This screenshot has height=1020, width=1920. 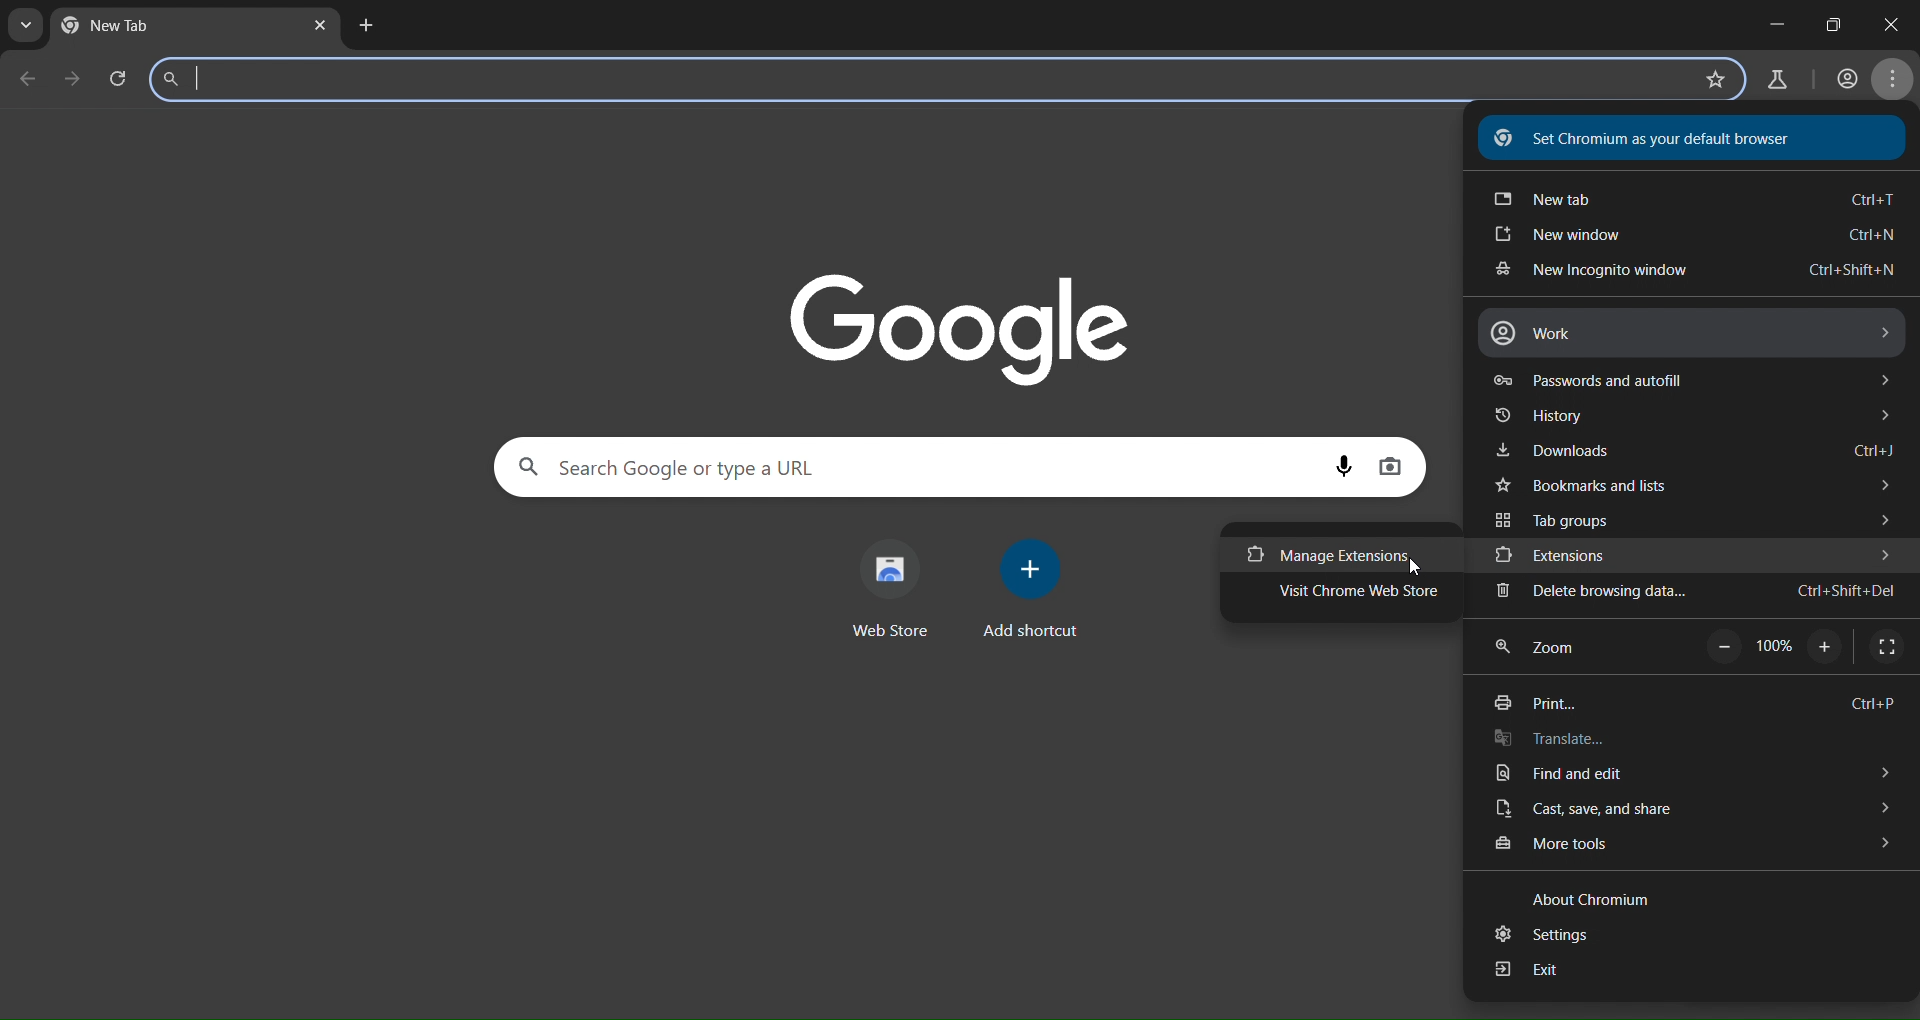 I want to click on exit, so click(x=1535, y=970).